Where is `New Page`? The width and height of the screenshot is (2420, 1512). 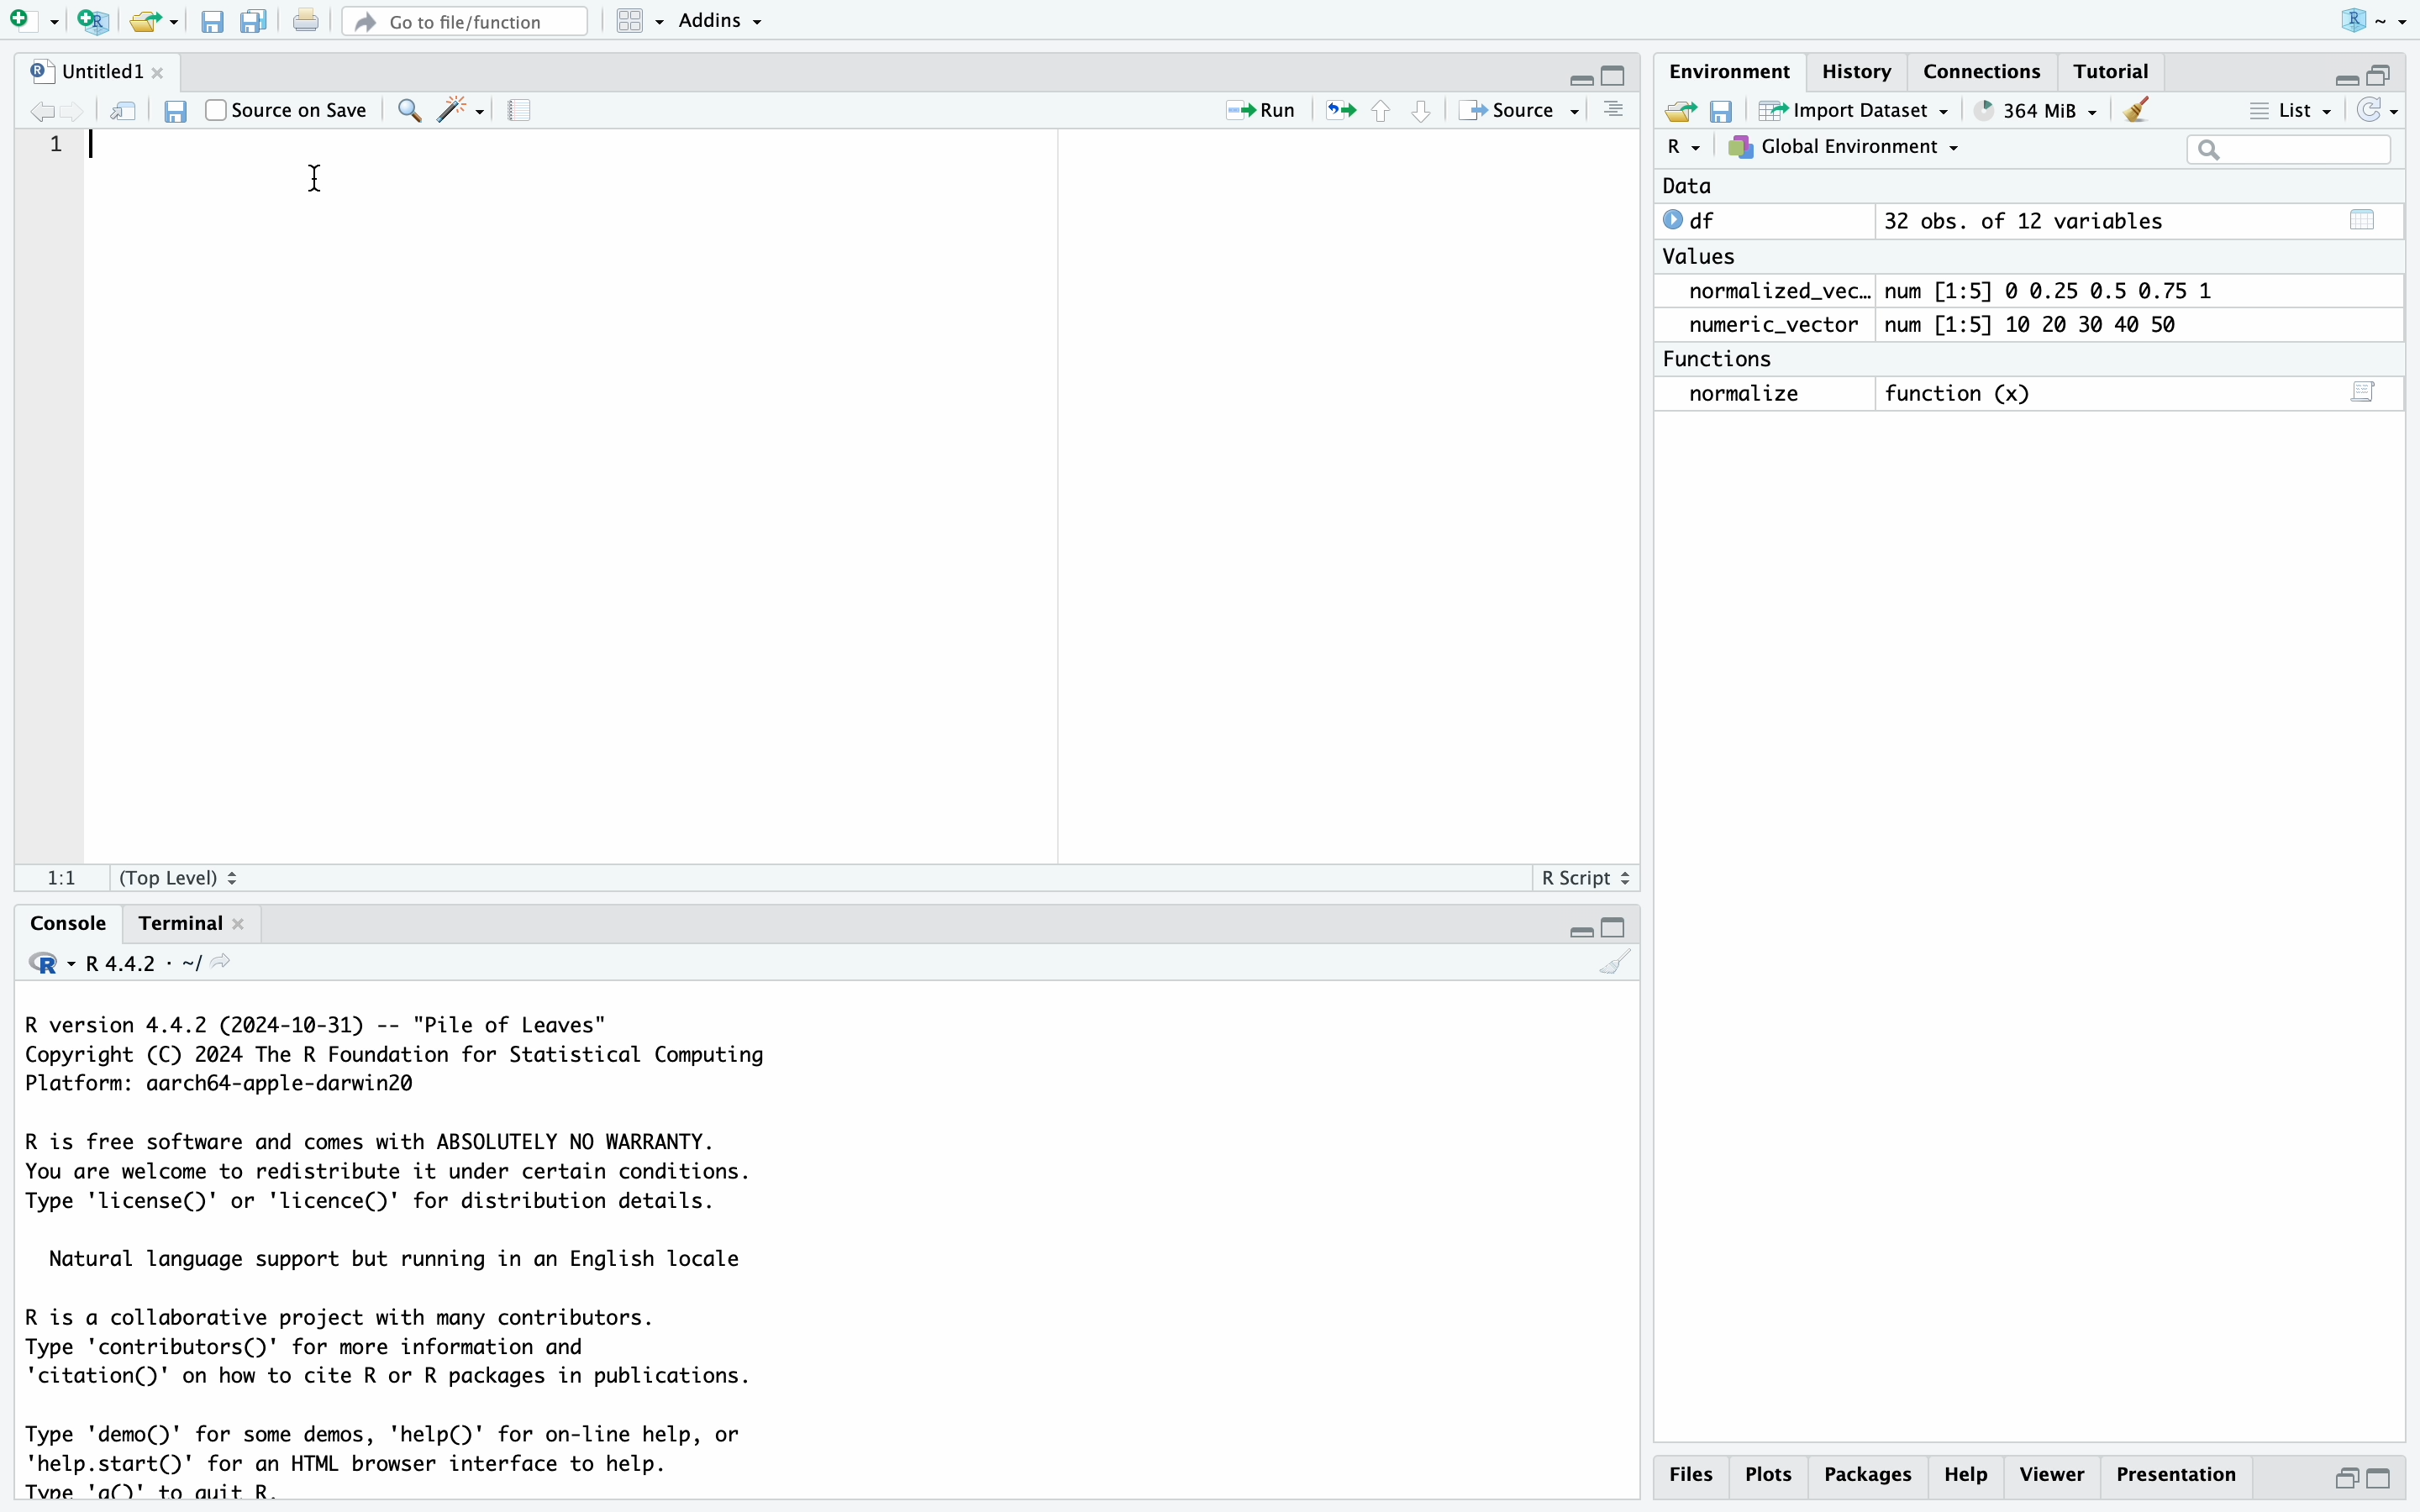 New Page is located at coordinates (26, 18).